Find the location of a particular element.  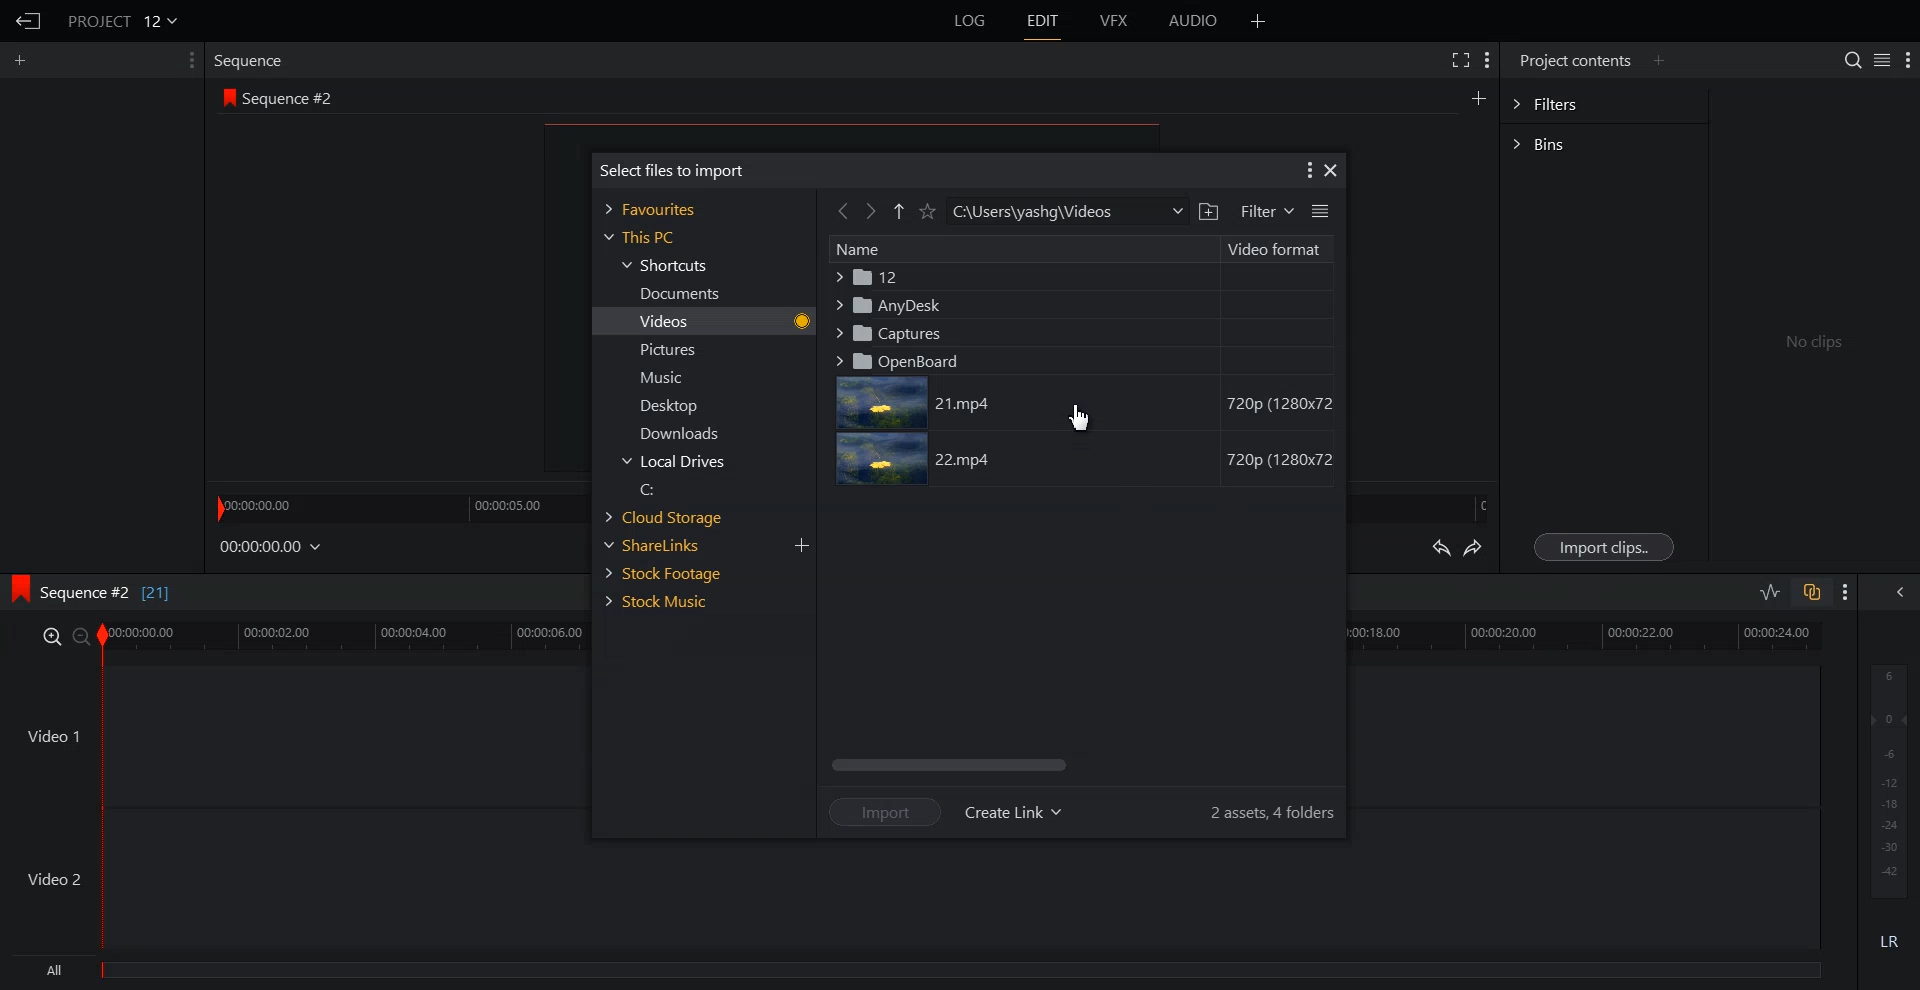

Toggle between list and tile view is located at coordinates (1879, 60).